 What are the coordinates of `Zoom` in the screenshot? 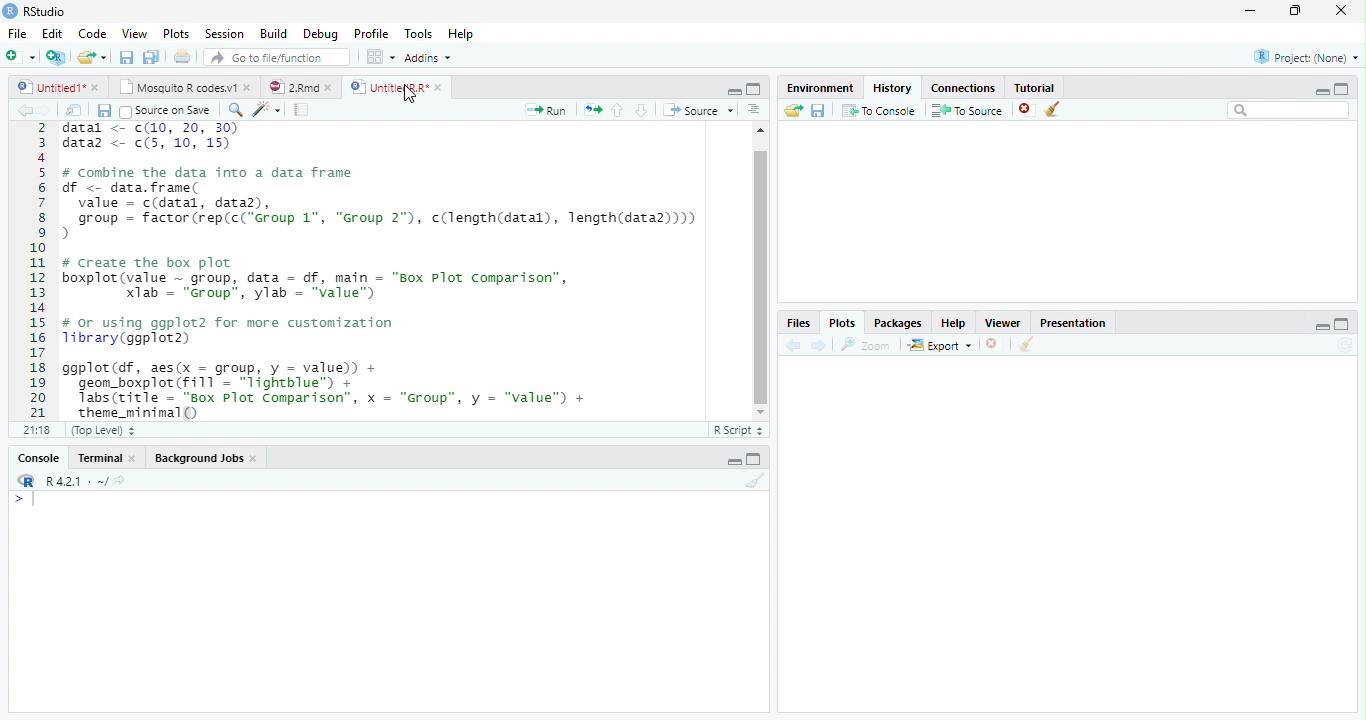 It's located at (866, 345).